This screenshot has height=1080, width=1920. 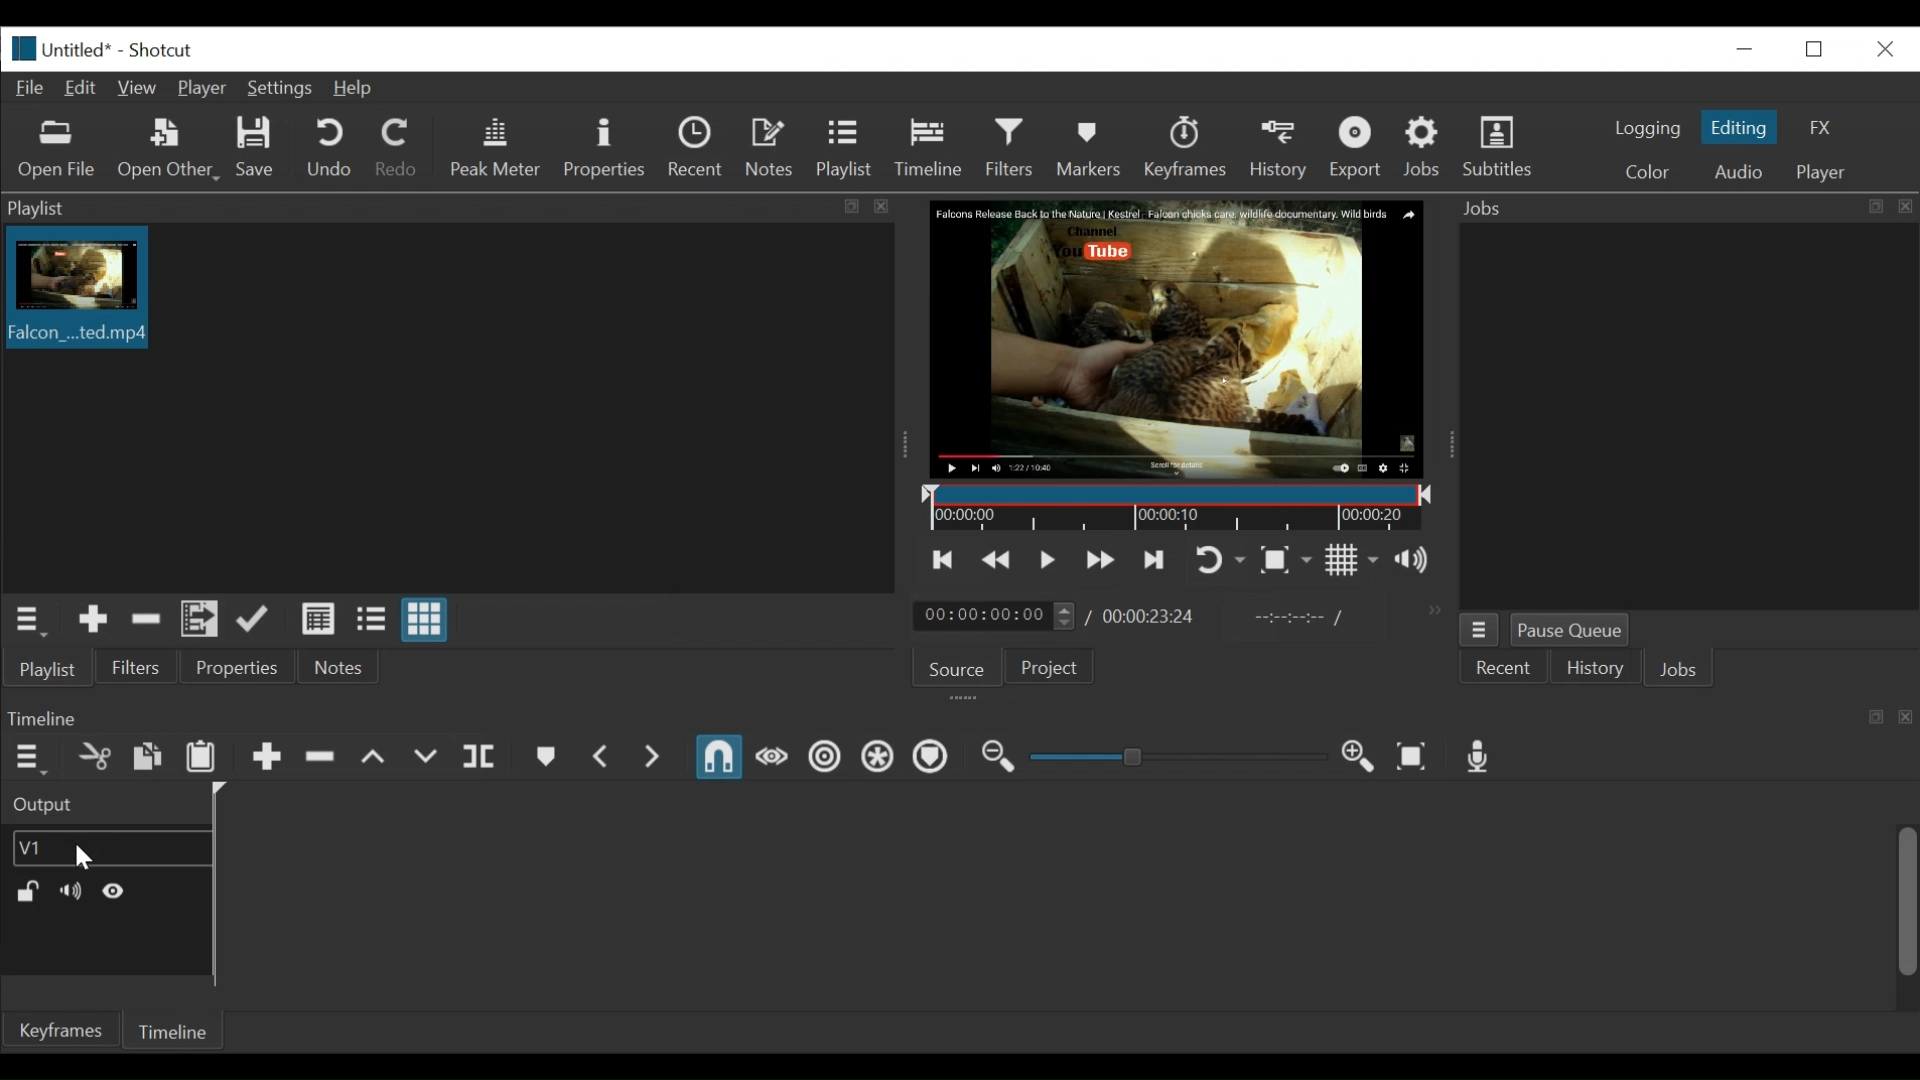 What do you see at coordinates (1299, 620) in the screenshot?
I see `In point` at bounding box center [1299, 620].